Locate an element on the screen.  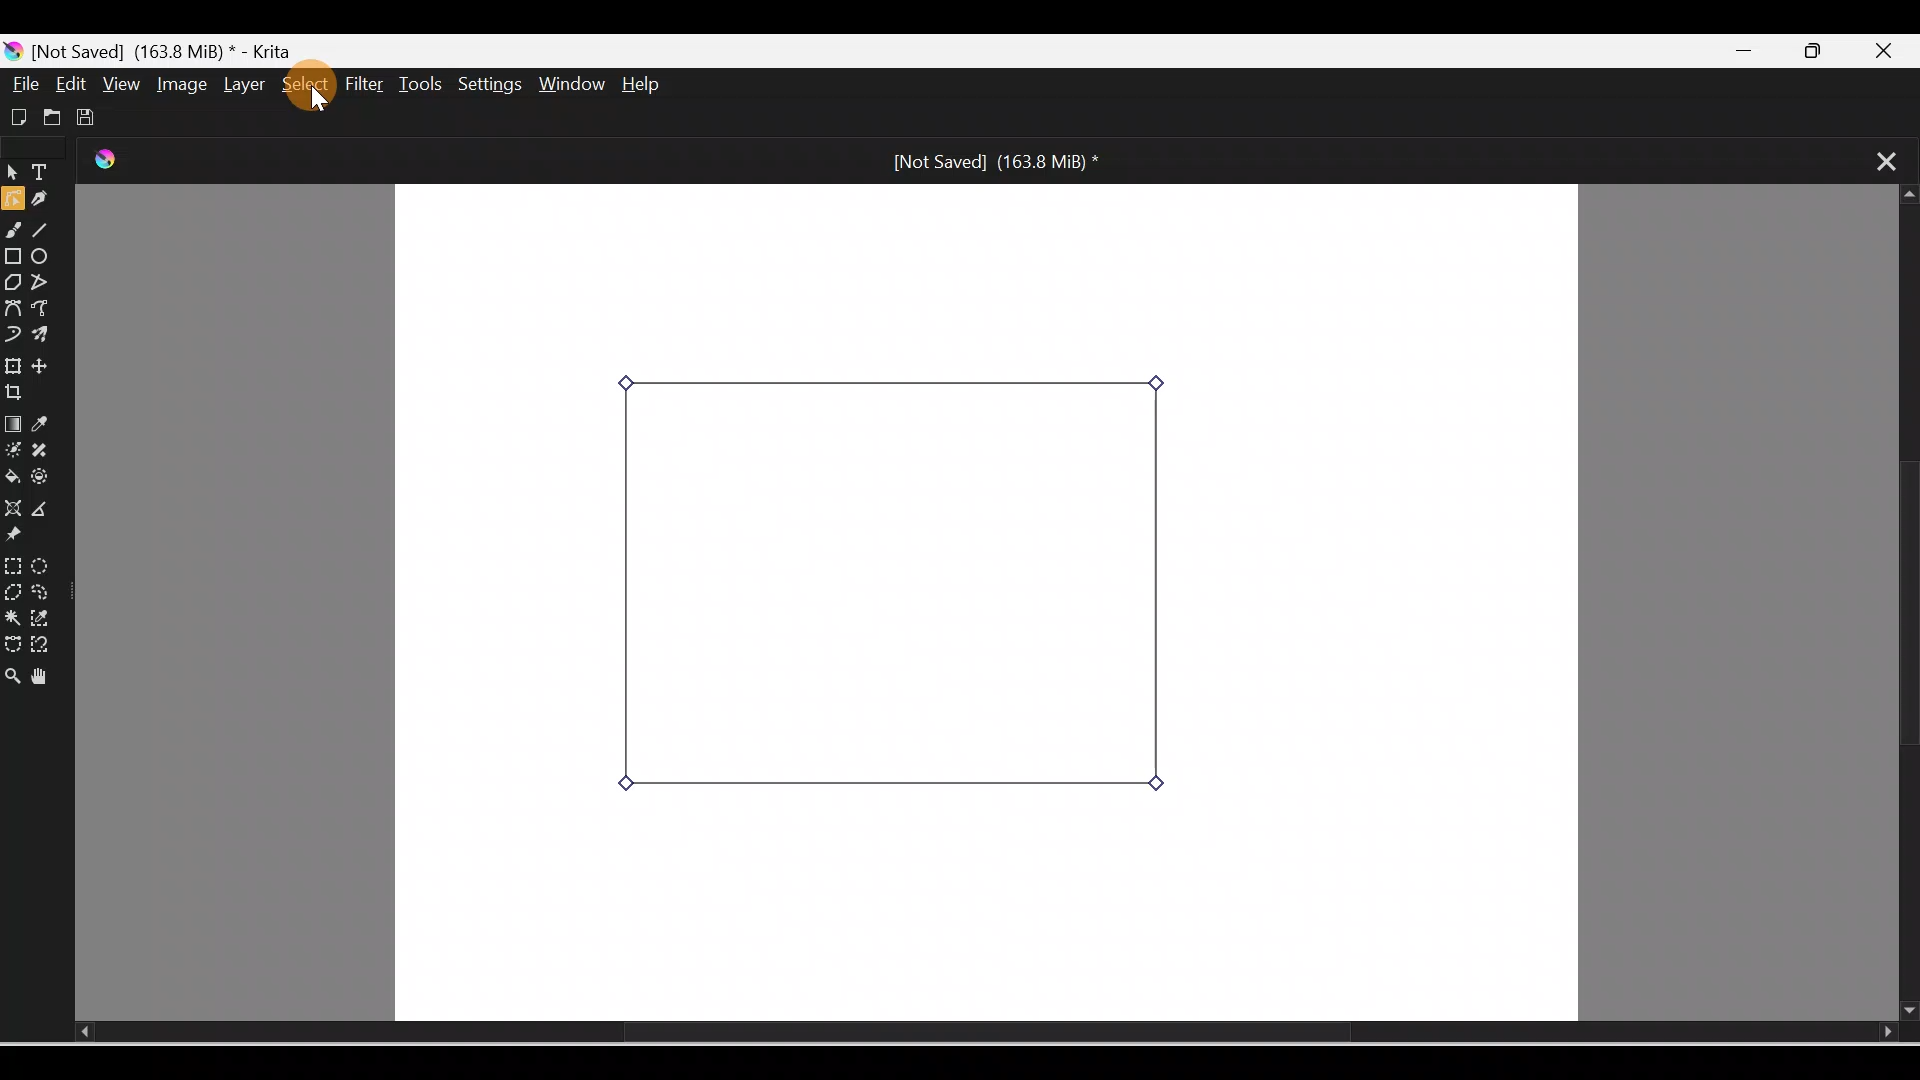
Ellipse is located at coordinates (46, 258).